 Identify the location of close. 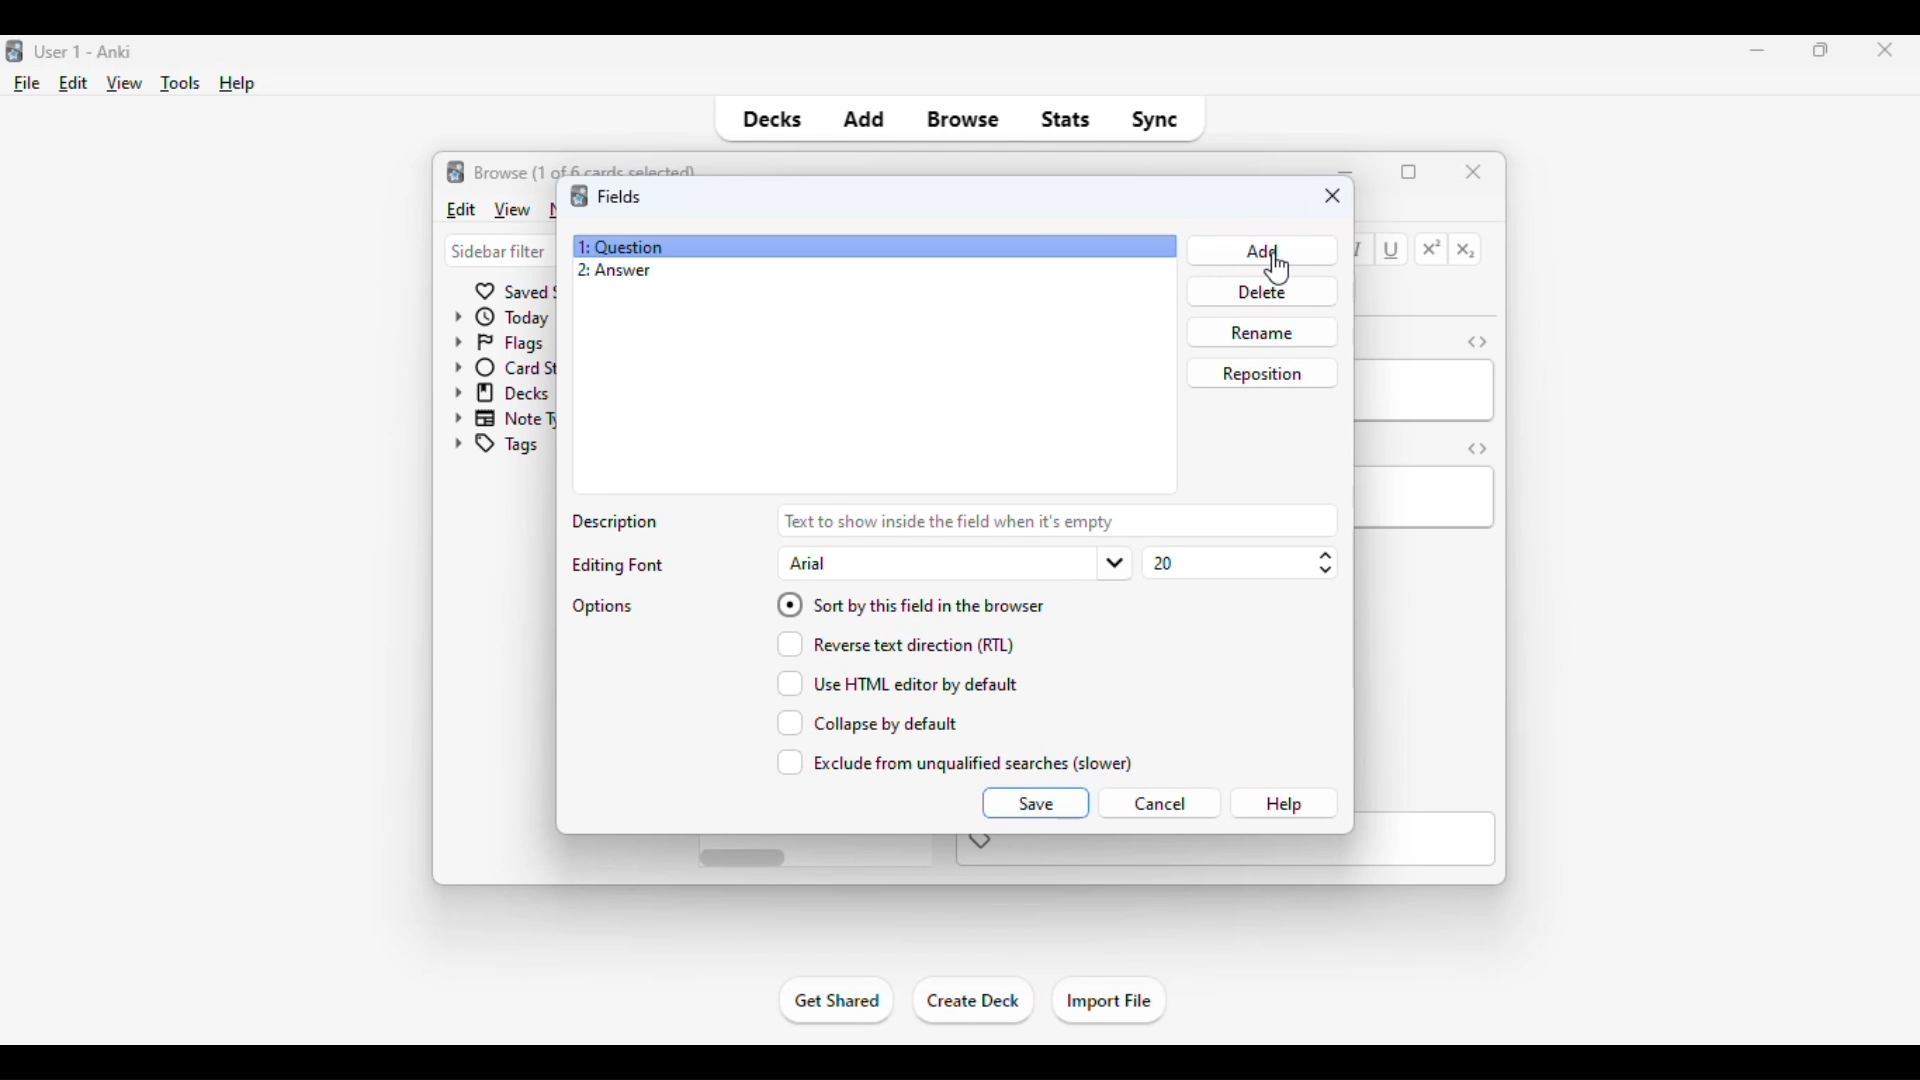
(1879, 51).